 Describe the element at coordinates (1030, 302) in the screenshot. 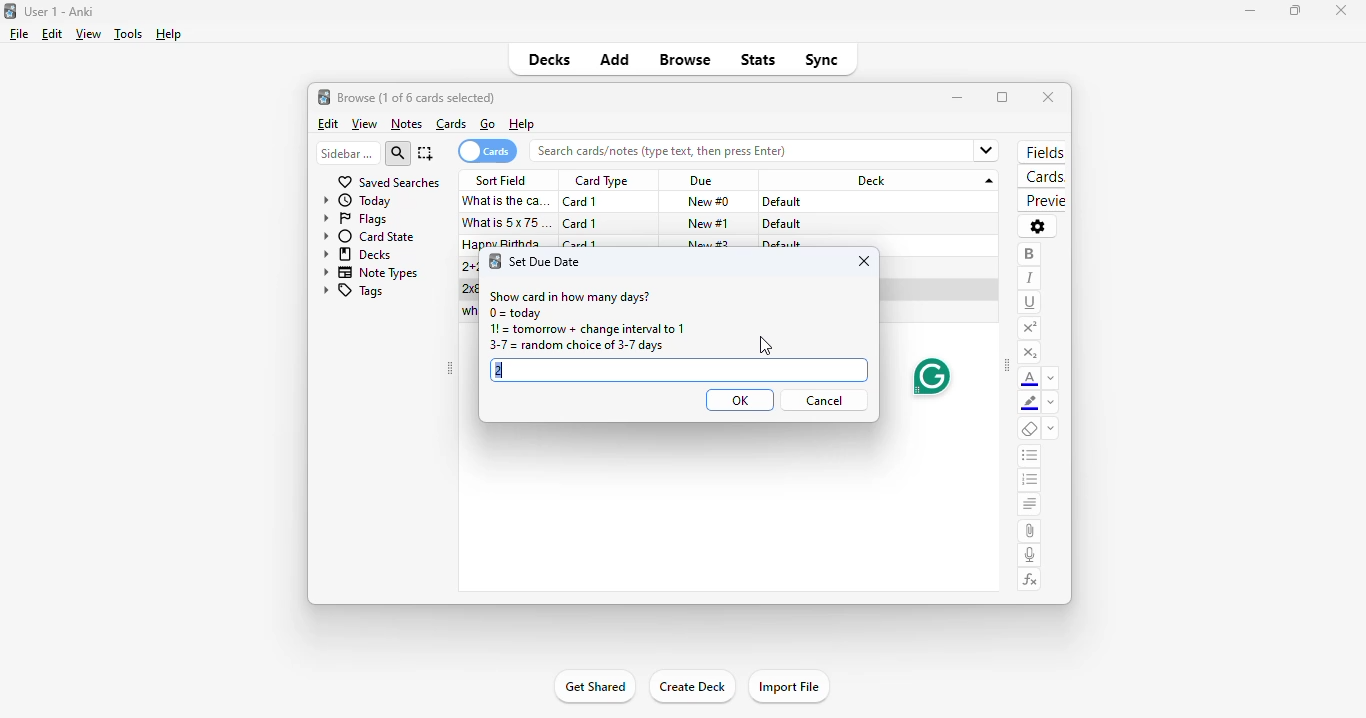

I see `underline` at that location.